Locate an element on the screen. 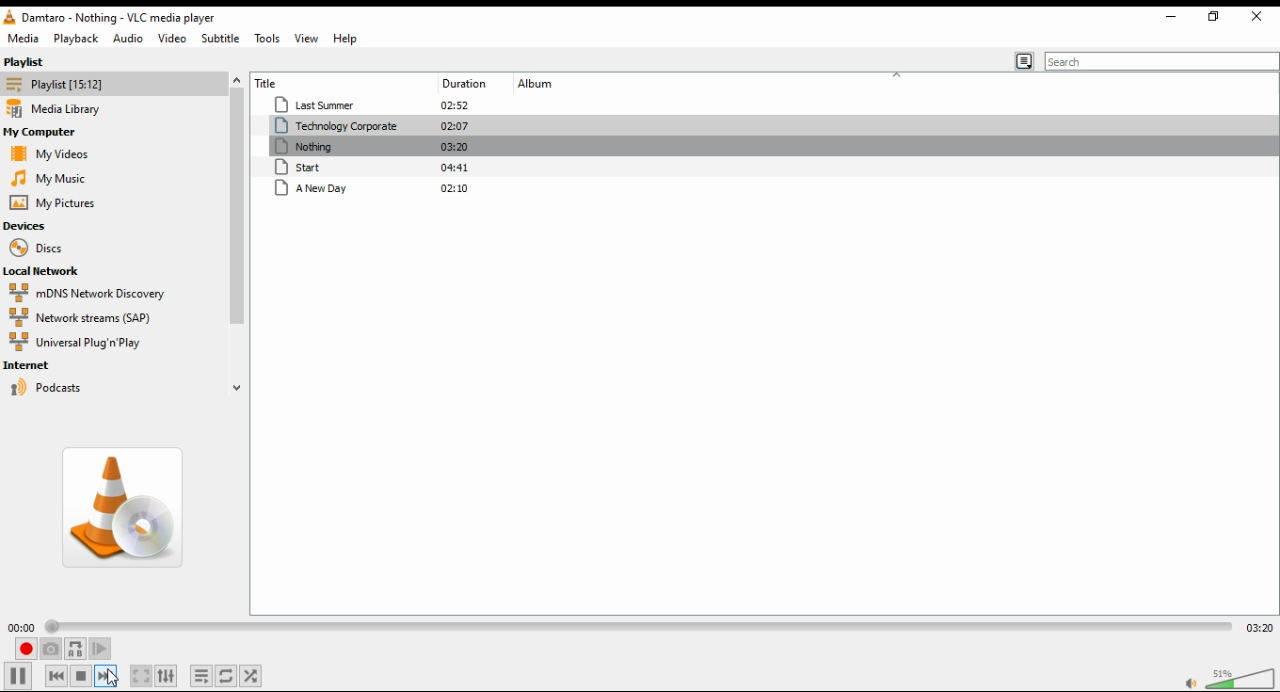 Image resolution: width=1280 pixels, height=692 pixels. universal plug'n play is located at coordinates (85, 343).